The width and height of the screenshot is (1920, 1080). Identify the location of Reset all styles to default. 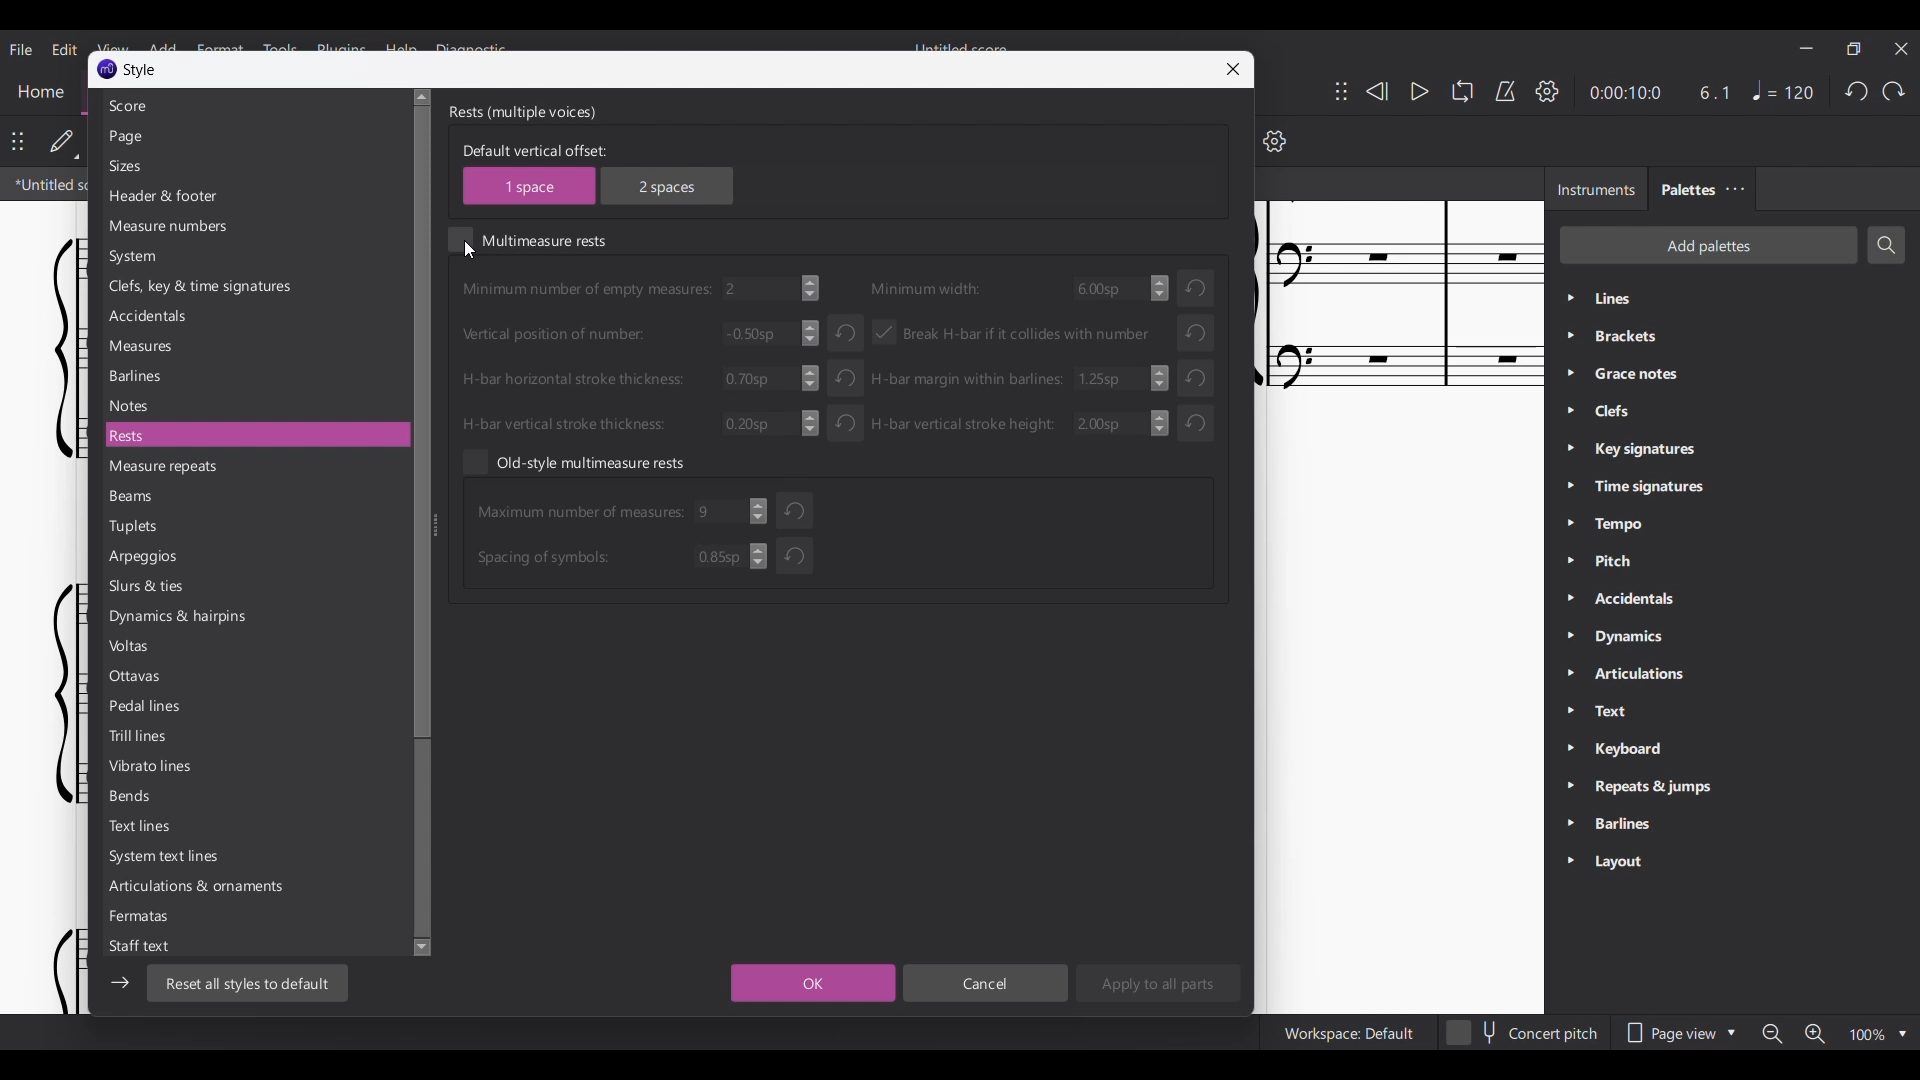
(248, 984).